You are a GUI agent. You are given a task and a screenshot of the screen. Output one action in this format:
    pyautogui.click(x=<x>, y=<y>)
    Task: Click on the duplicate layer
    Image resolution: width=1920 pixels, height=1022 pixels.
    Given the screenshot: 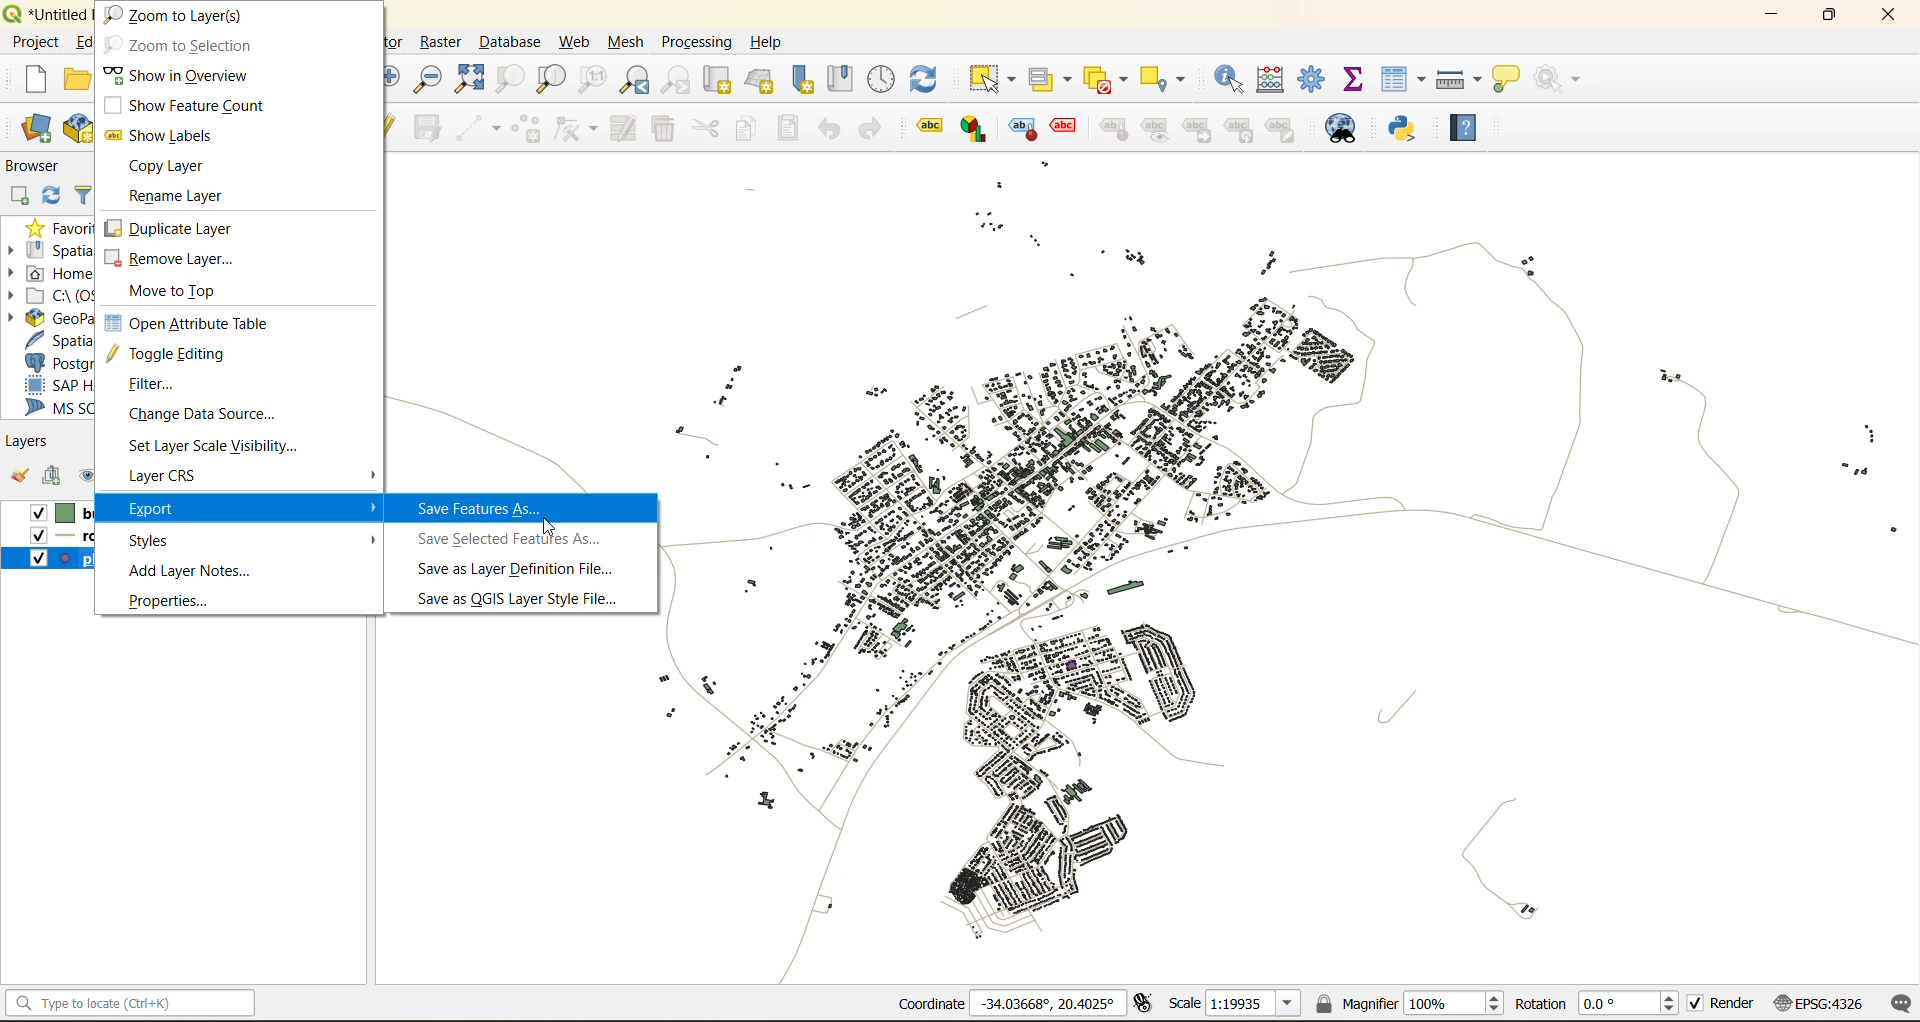 What is the action you would take?
    pyautogui.click(x=175, y=228)
    